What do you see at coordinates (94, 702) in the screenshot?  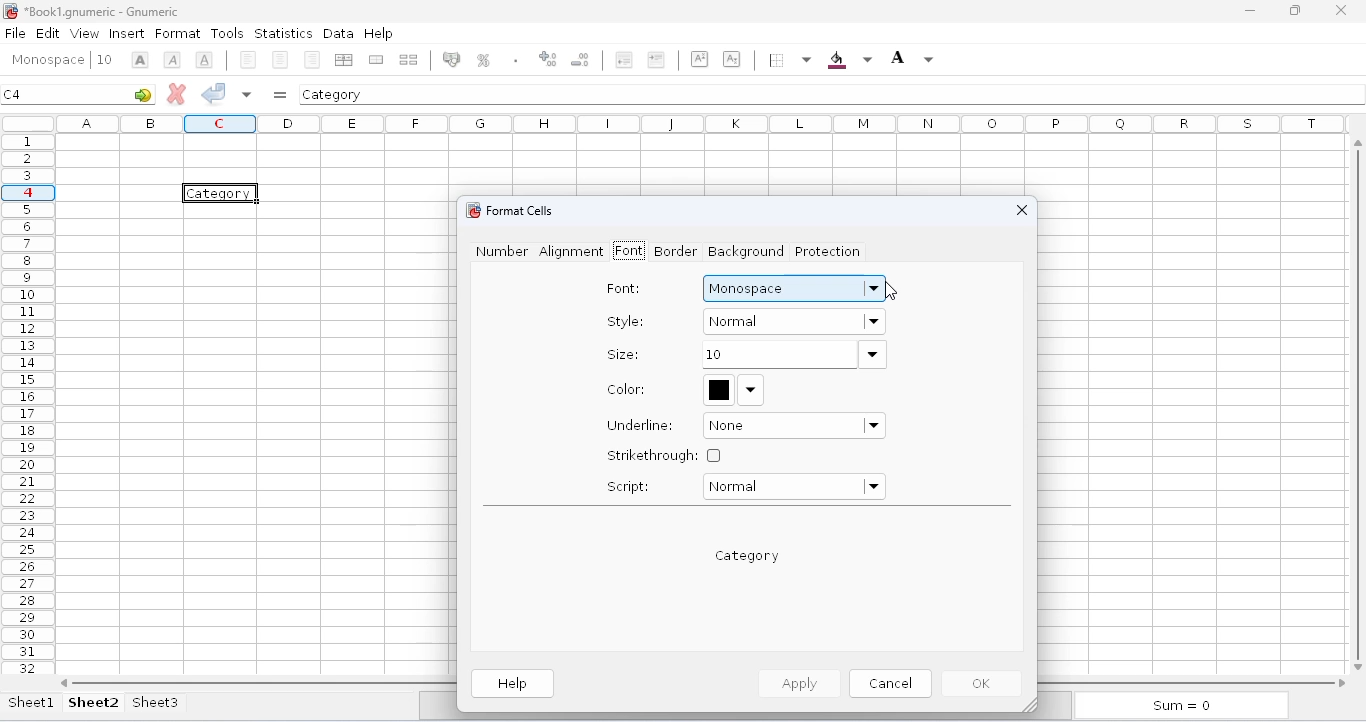 I see `sheet2` at bounding box center [94, 702].